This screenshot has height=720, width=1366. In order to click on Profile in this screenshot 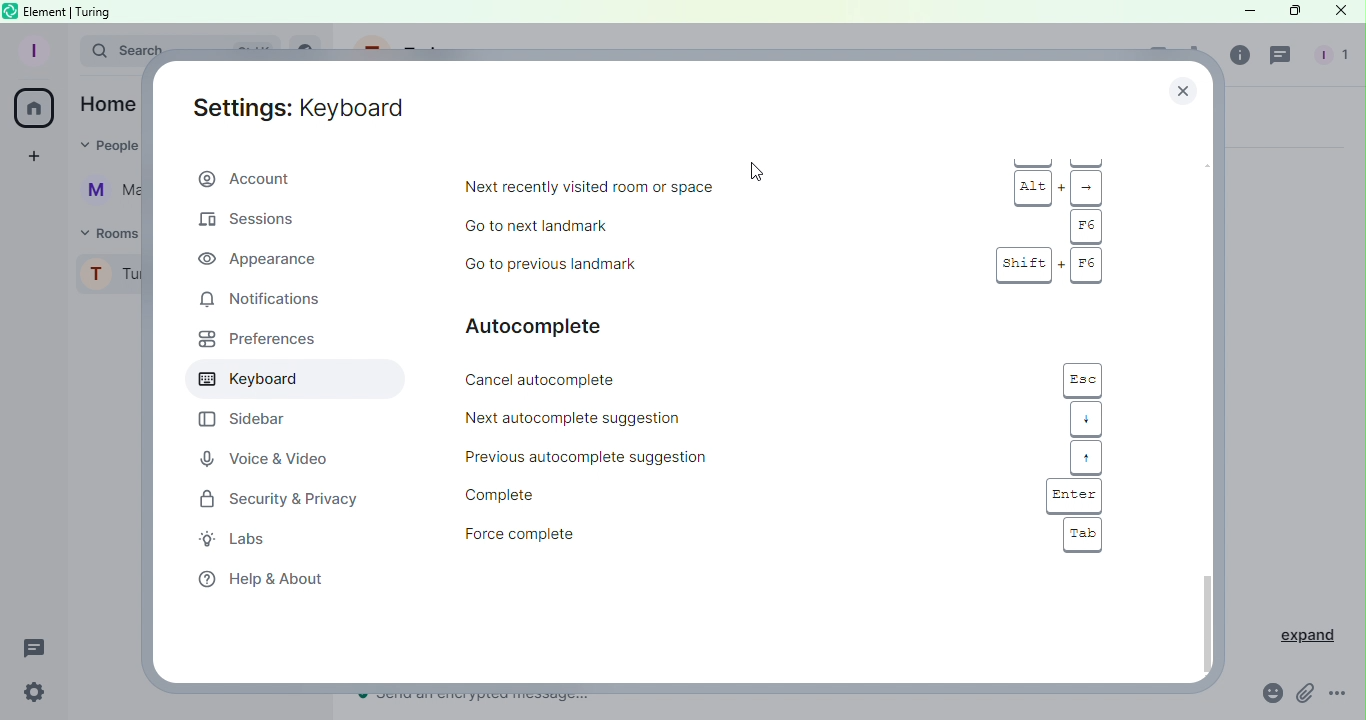, I will do `click(32, 51)`.